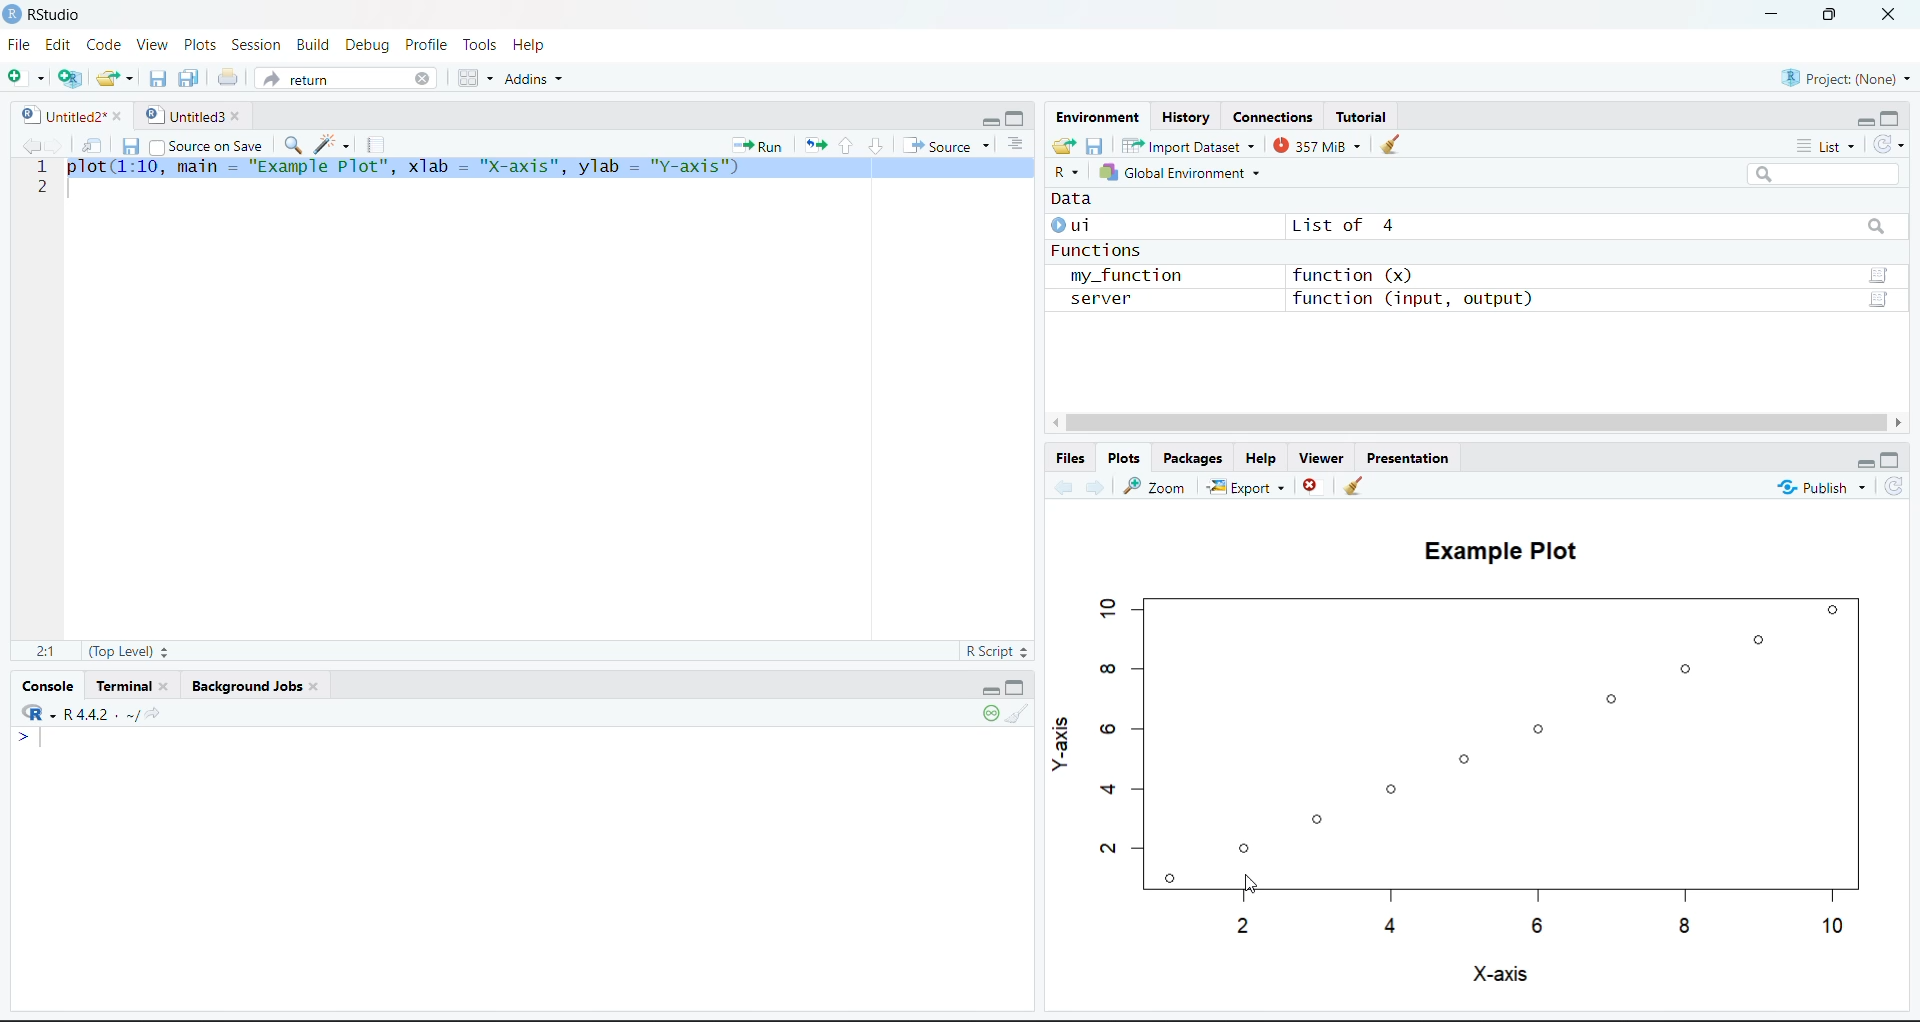 Image resolution: width=1920 pixels, height=1022 pixels. I want to click on Print the current file, so click(225, 78).